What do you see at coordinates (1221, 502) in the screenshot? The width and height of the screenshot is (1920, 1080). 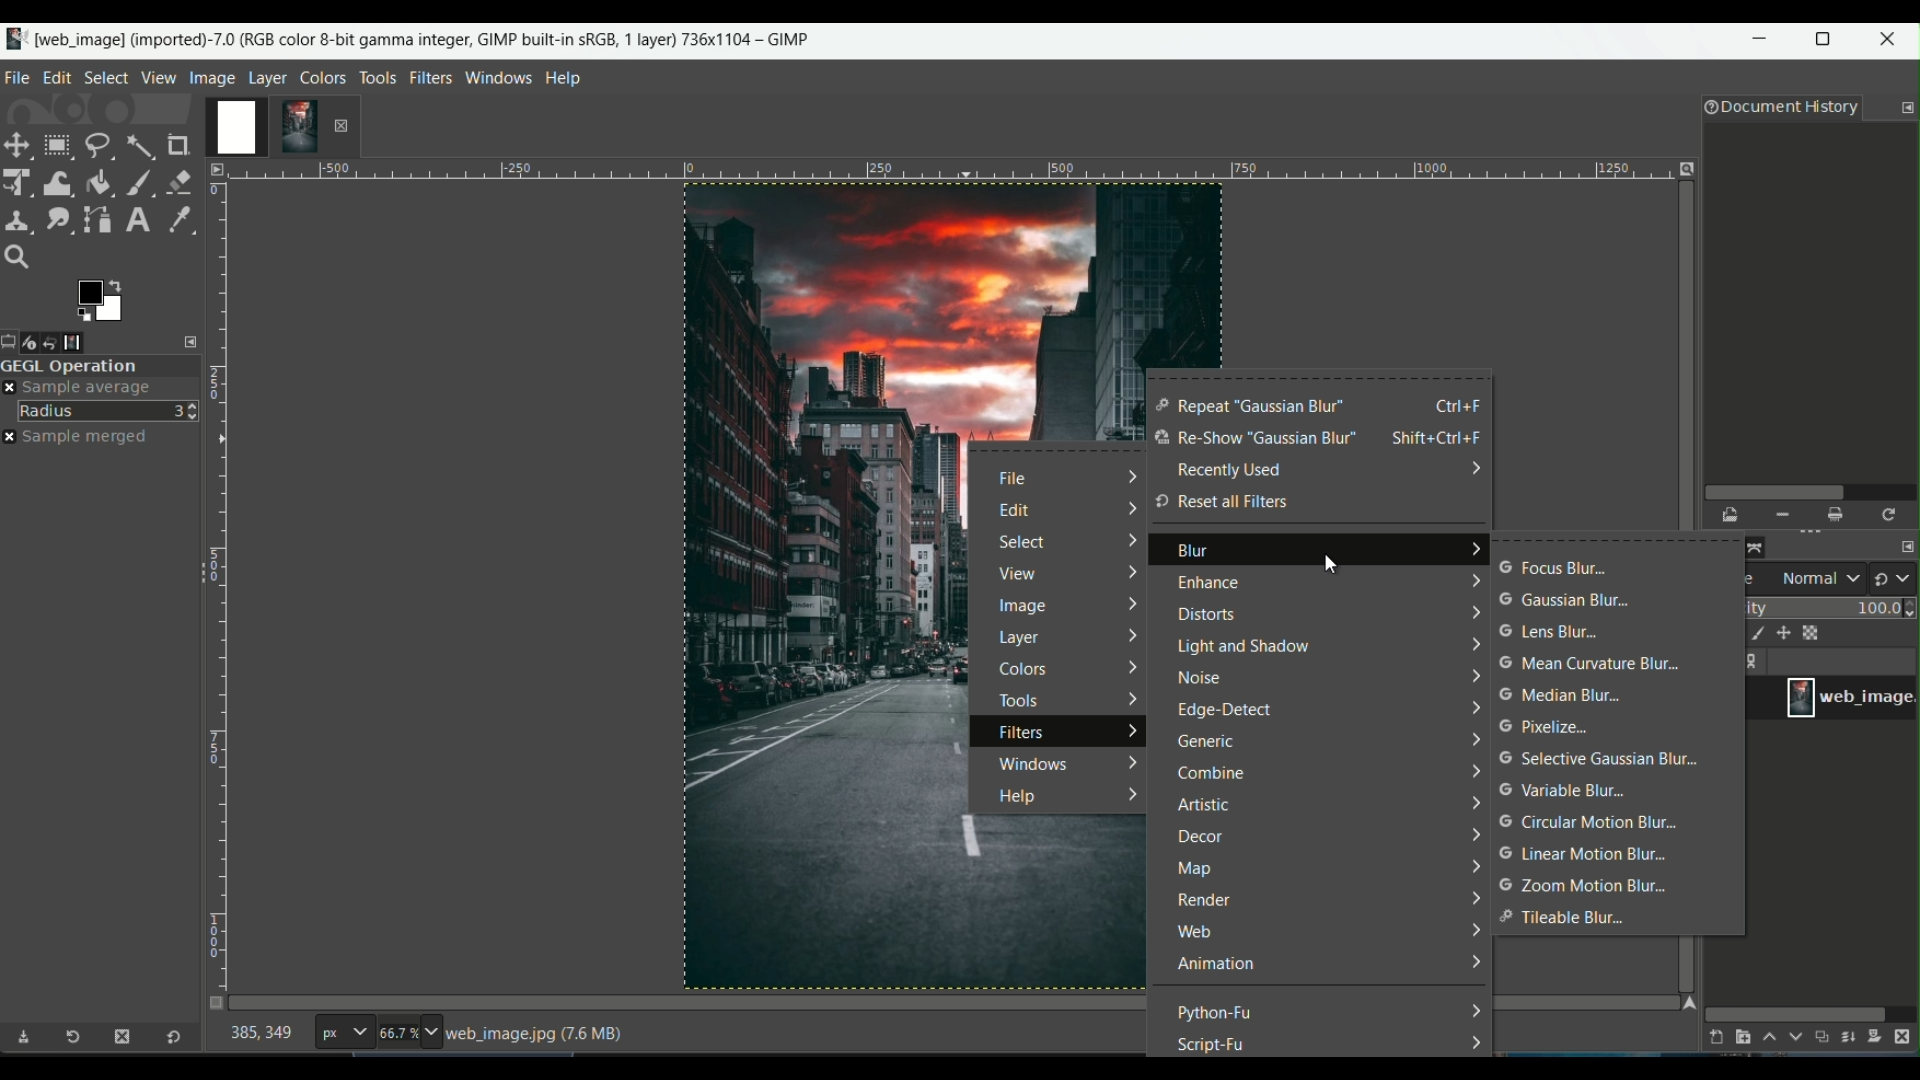 I see `reset all filters` at bounding box center [1221, 502].